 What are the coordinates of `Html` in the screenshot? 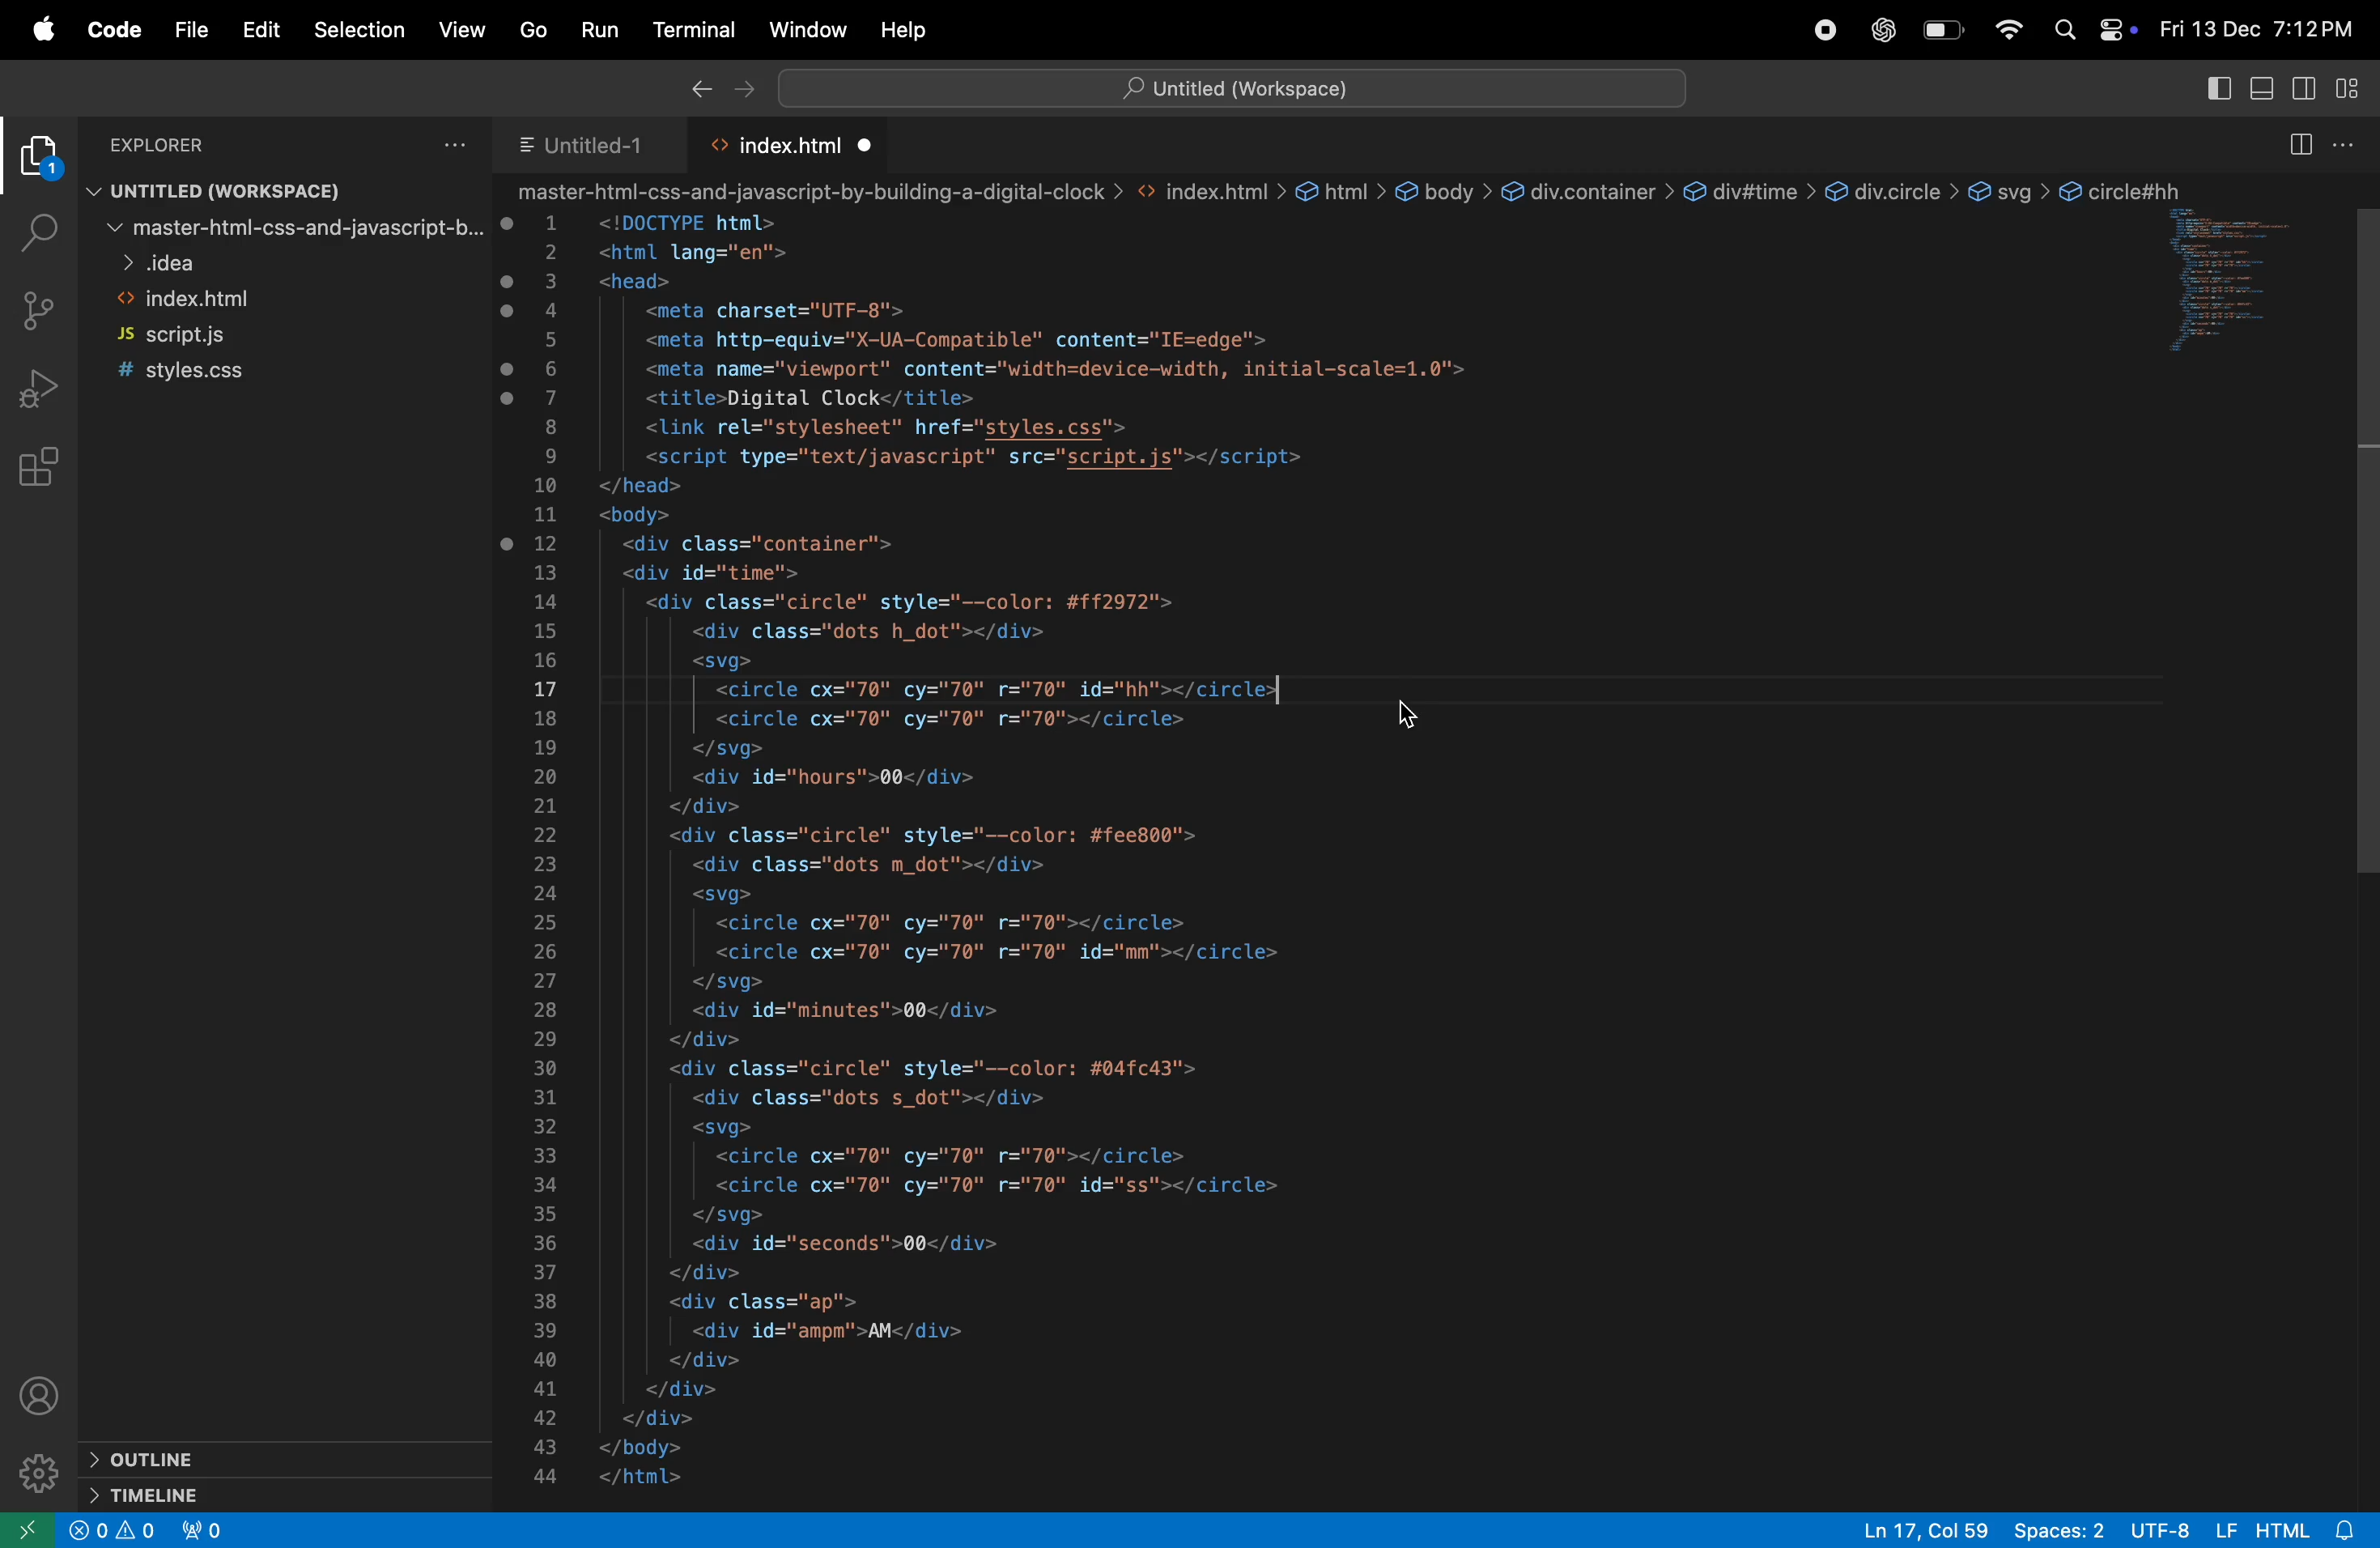 It's located at (2282, 1527).